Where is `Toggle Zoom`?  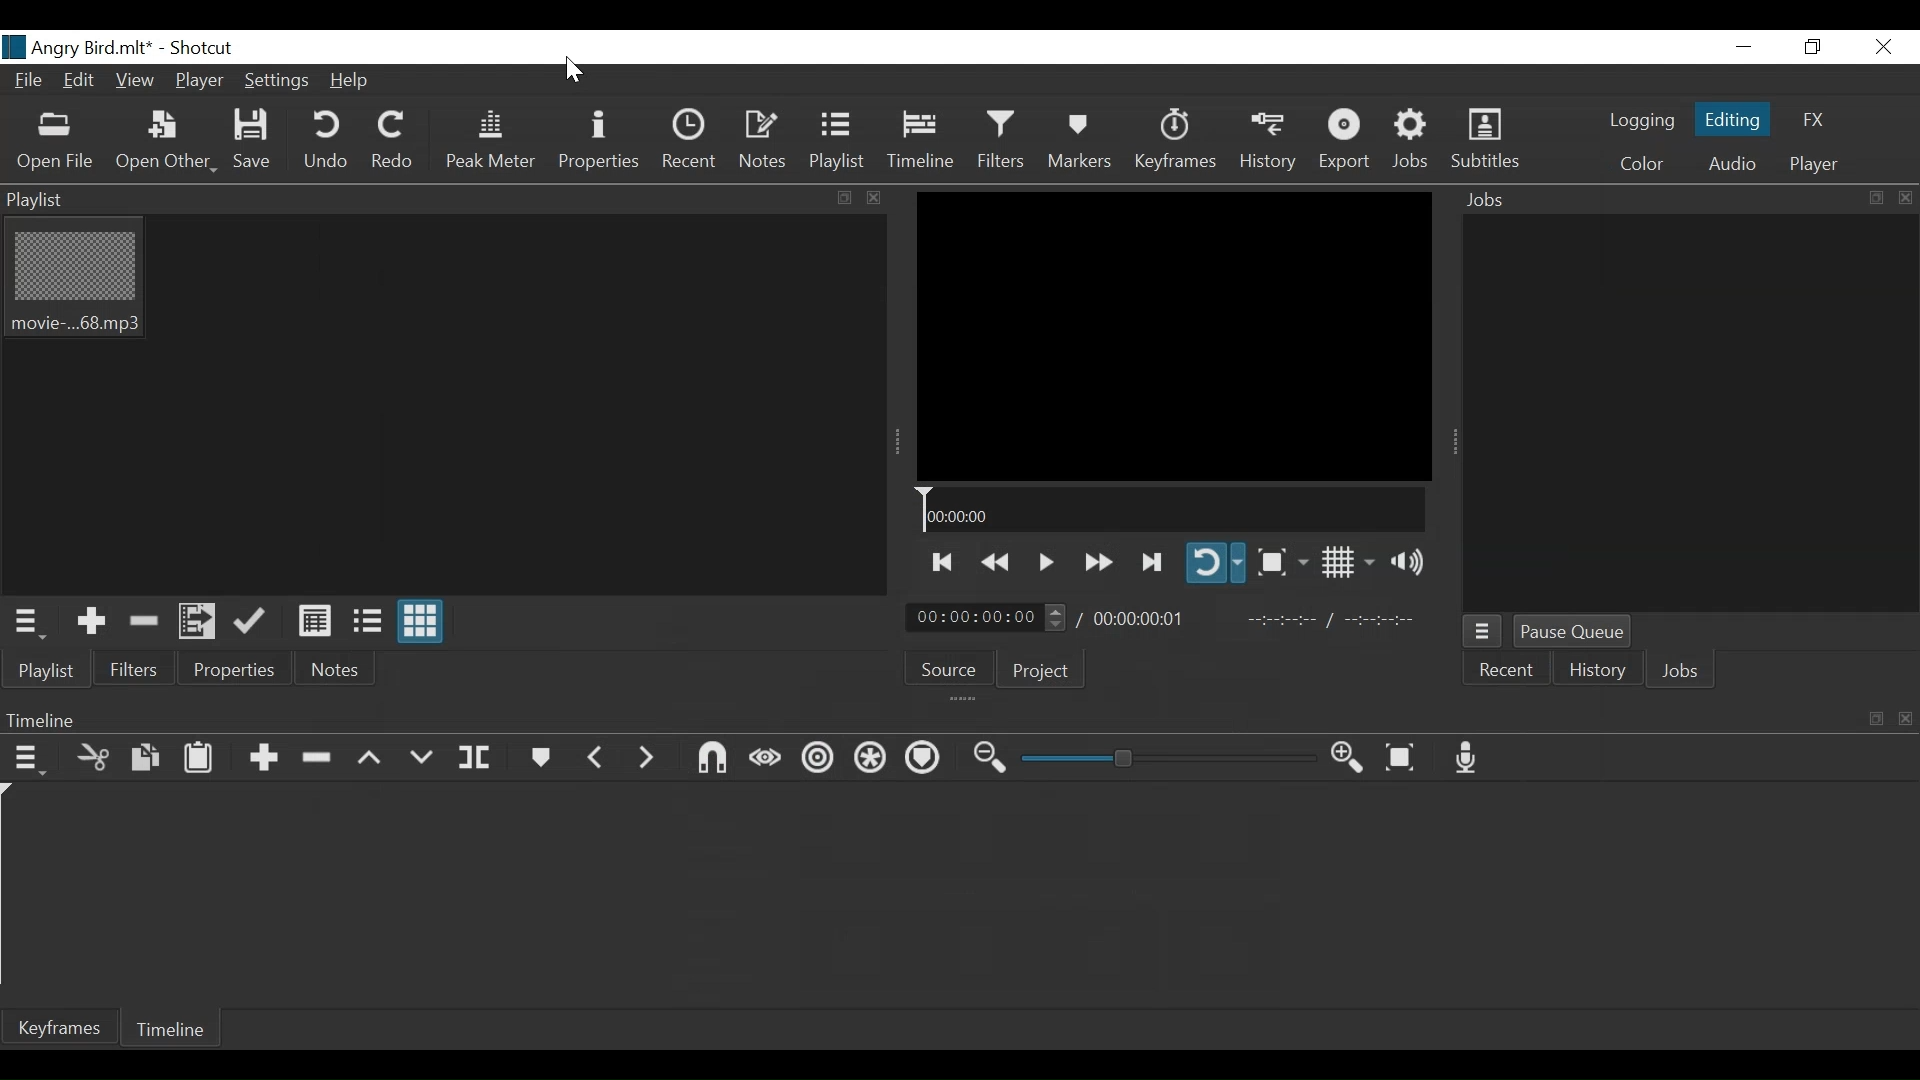 Toggle Zoom is located at coordinates (1282, 561).